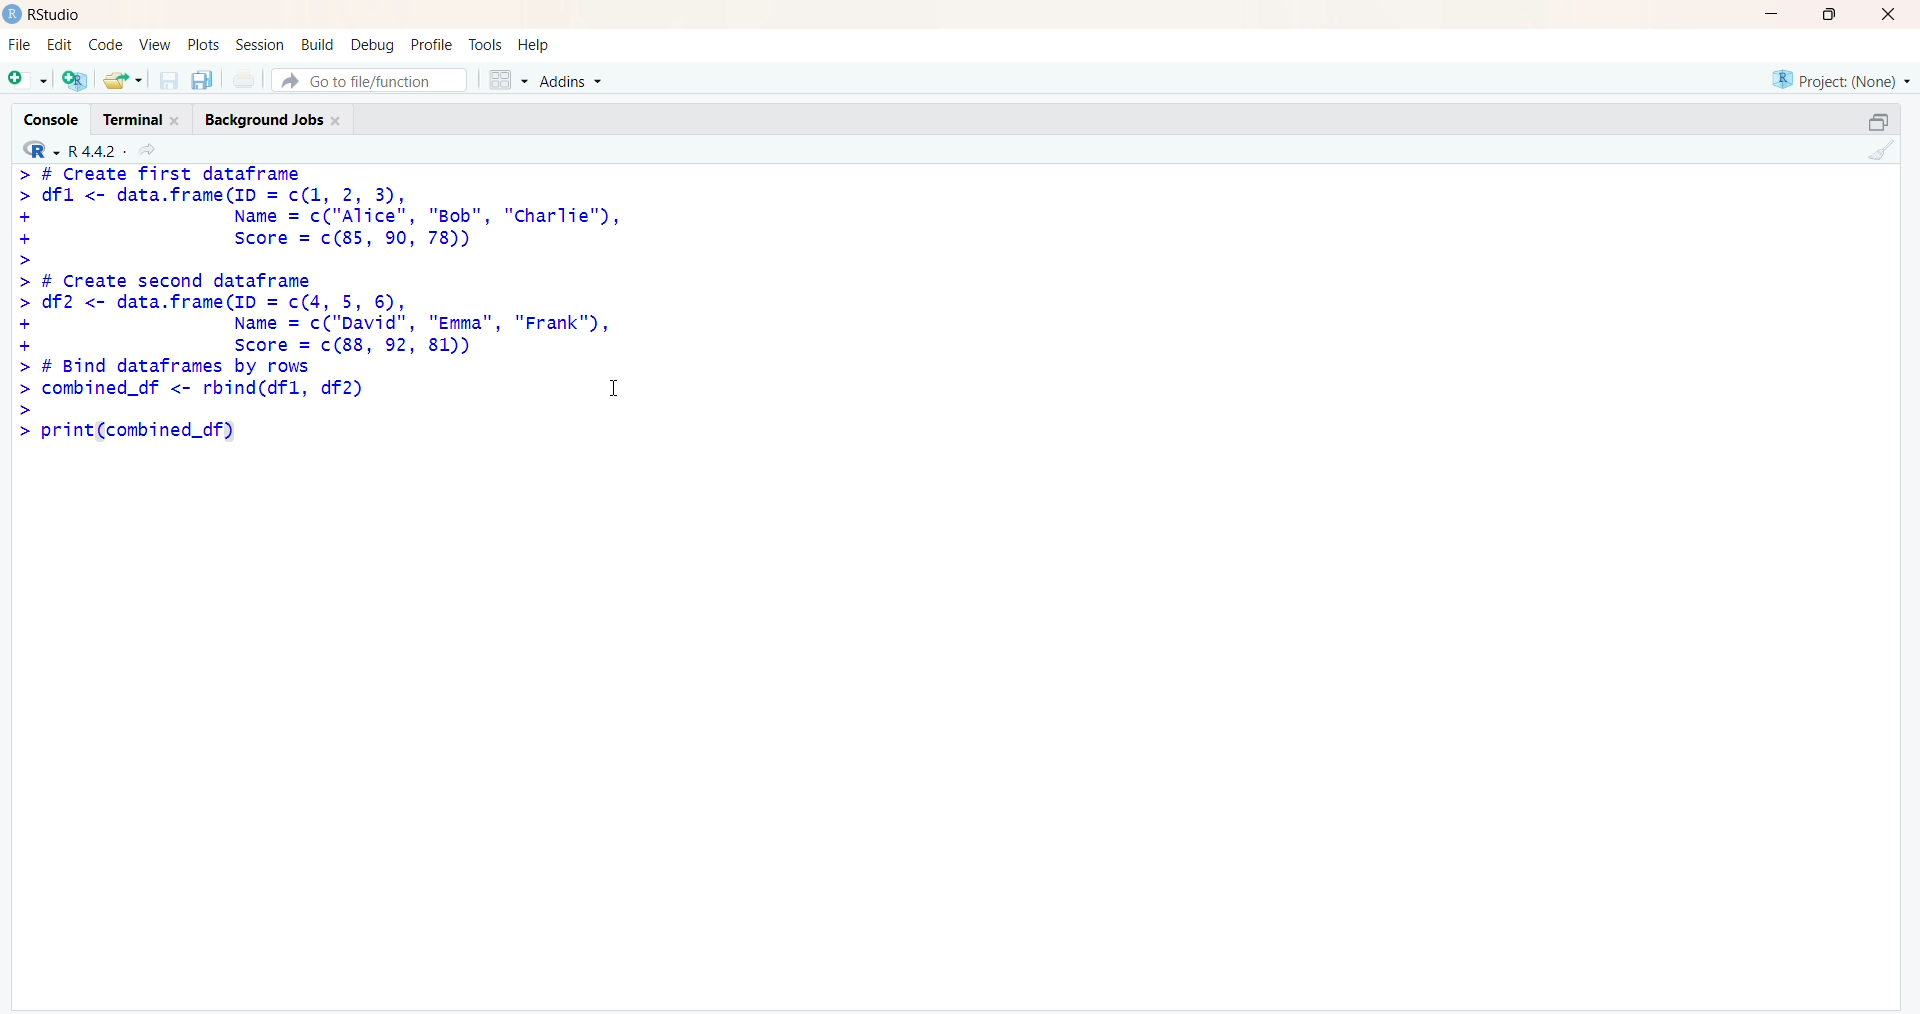 The width and height of the screenshot is (1920, 1014). Describe the element at coordinates (570, 81) in the screenshot. I see `Addins ` at that location.